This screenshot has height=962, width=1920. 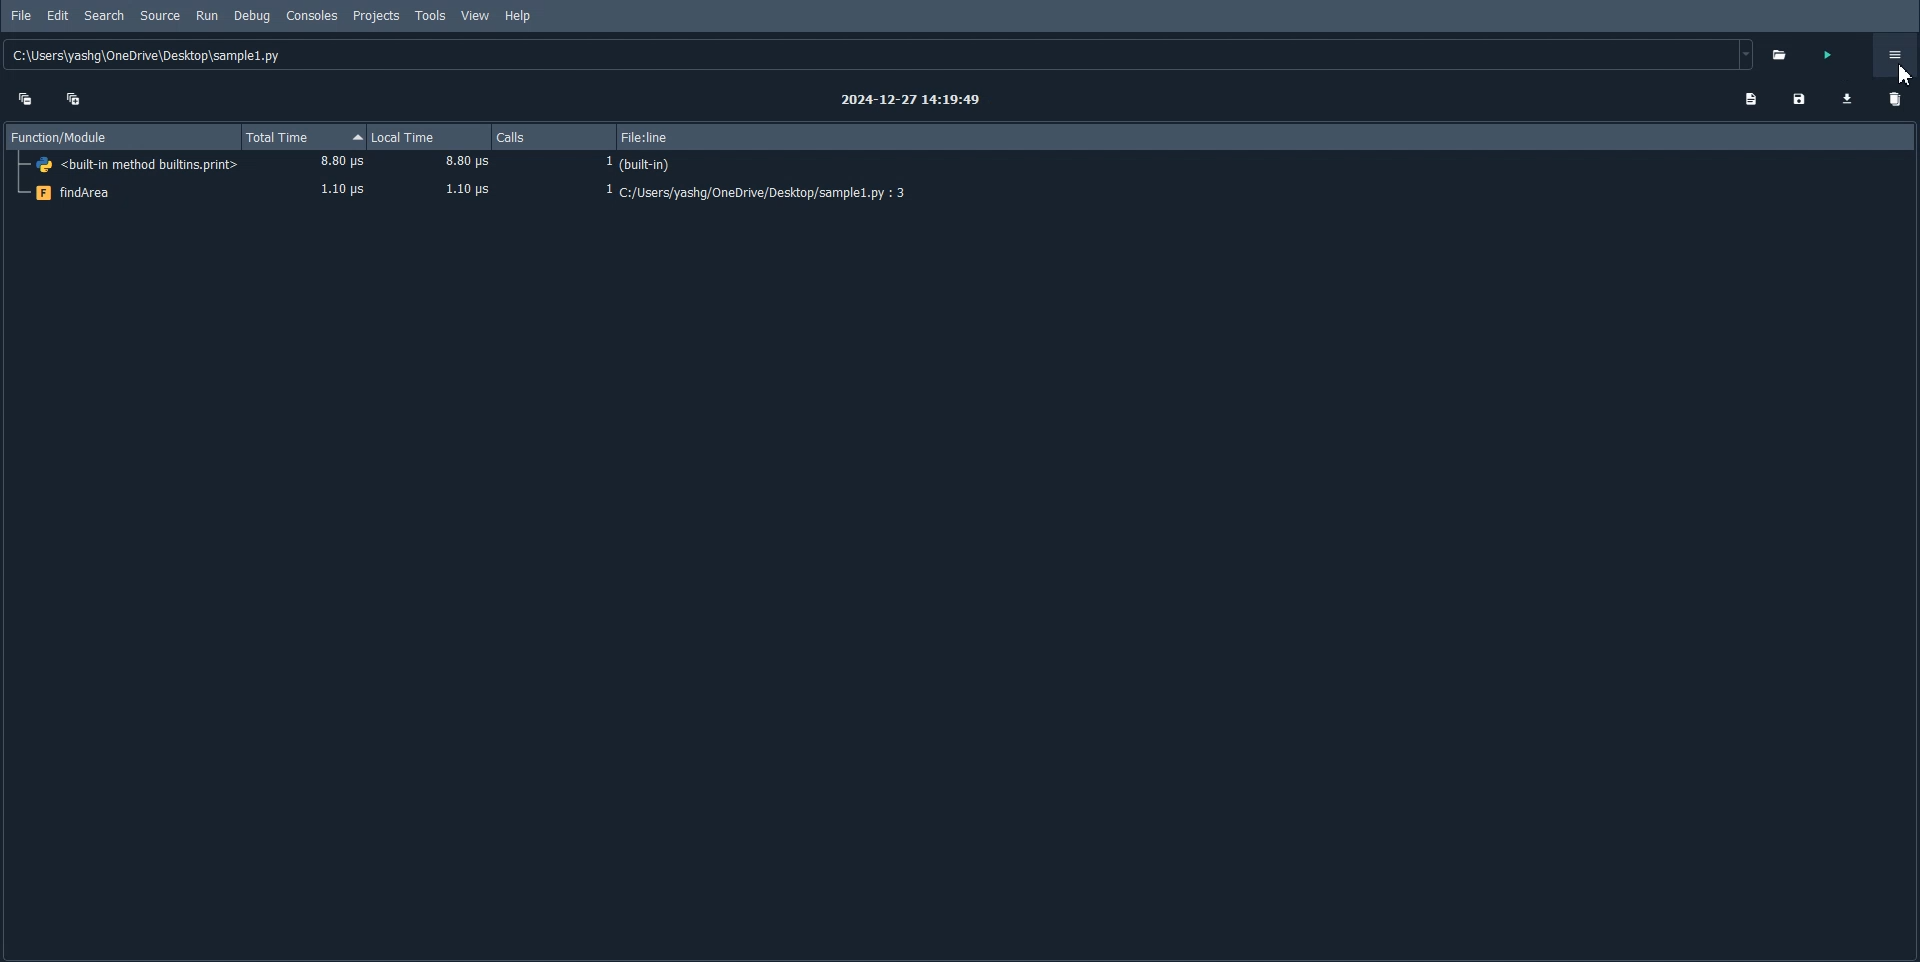 What do you see at coordinates (161, 16) in the screenshot?
I see `Source` at bounding box center [161, 16].